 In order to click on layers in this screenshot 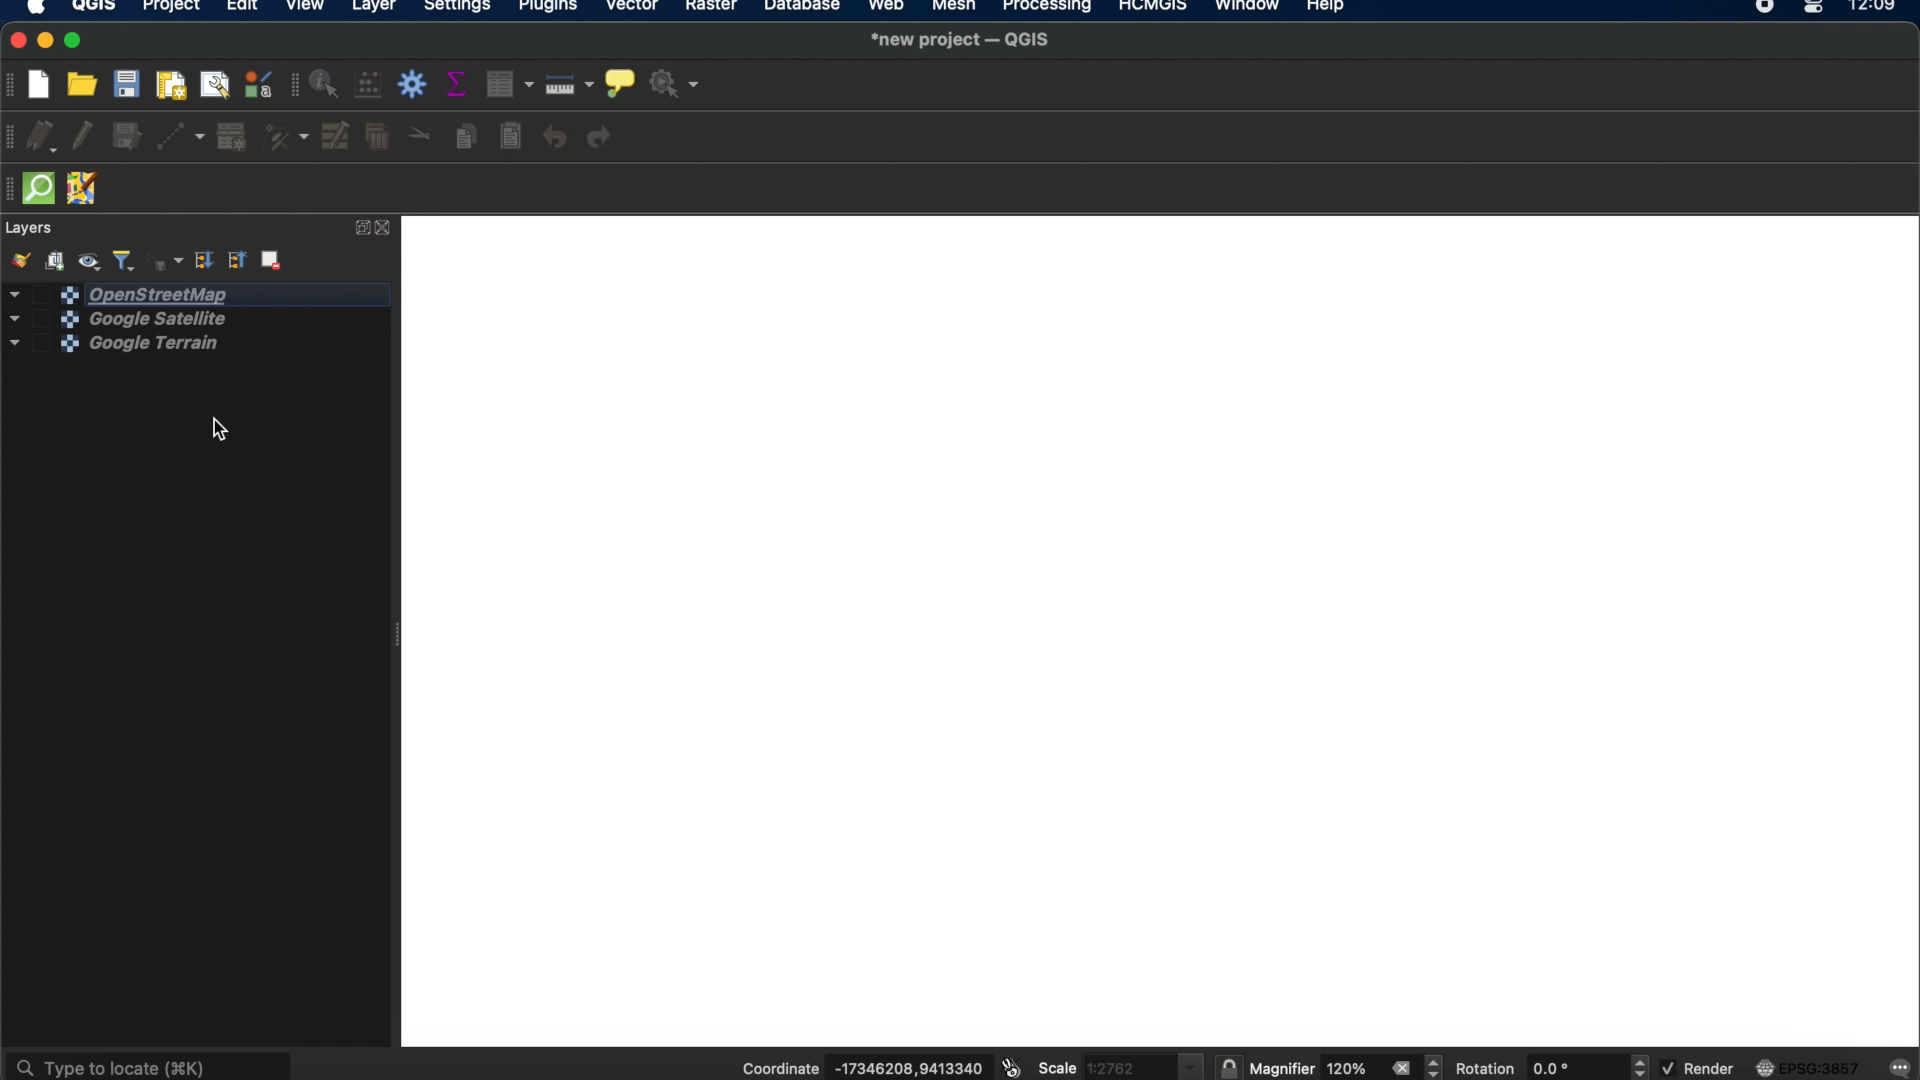, I will do `click(31, 228)`.